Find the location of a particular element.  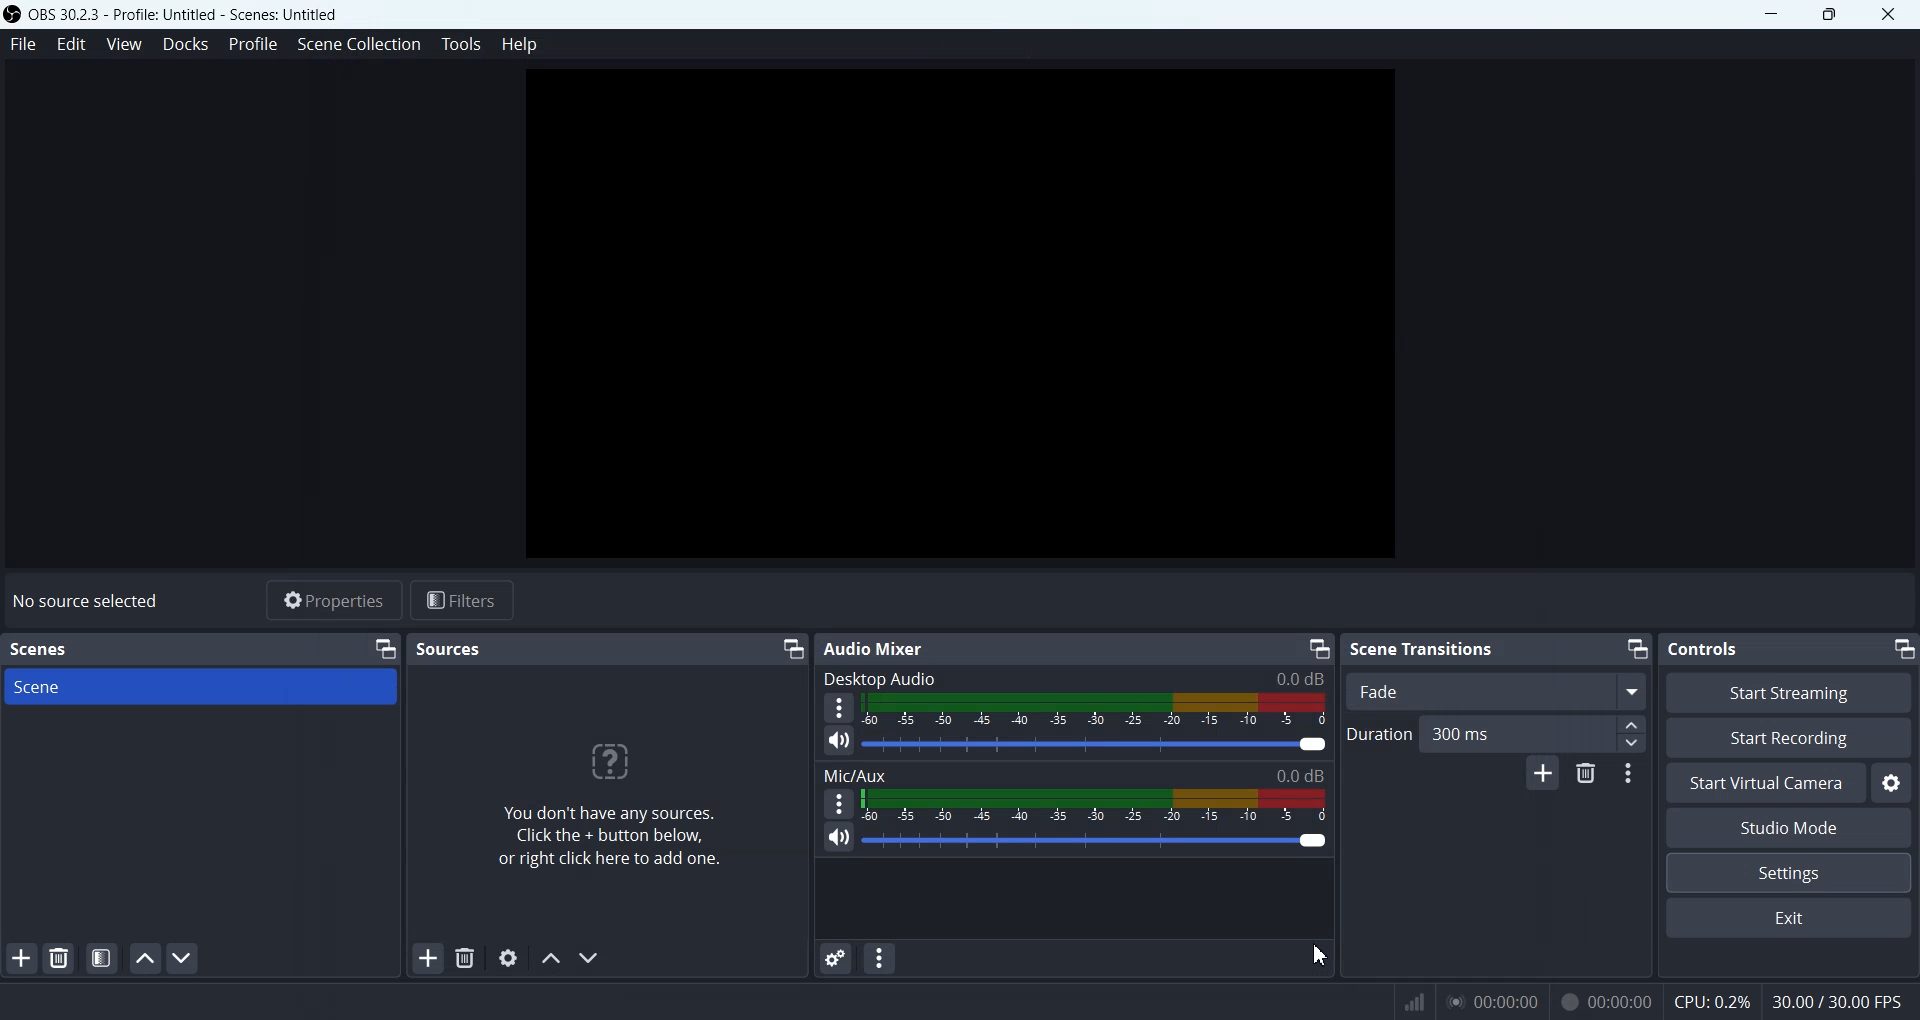

Fade is located at coordinates (1492, 691).